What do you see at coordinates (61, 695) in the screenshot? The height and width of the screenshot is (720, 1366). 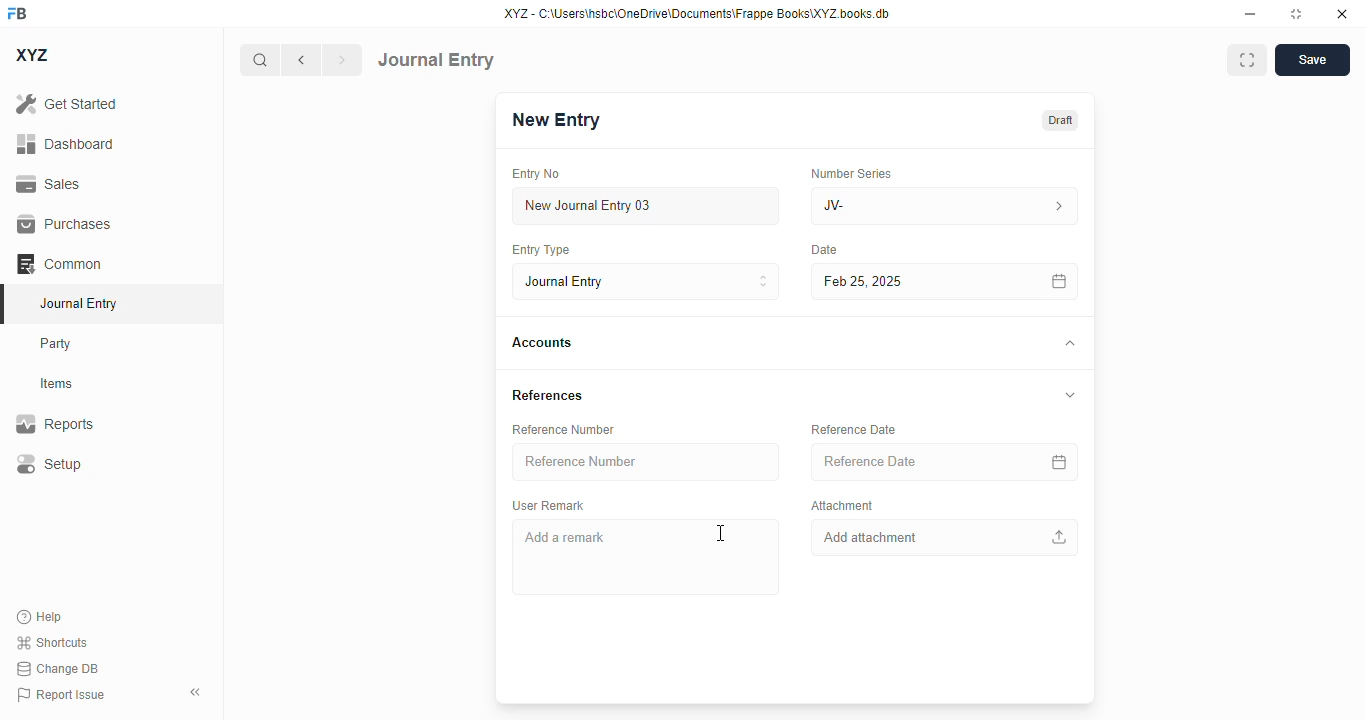 I see `report issue` at bounding box center [61, 695].